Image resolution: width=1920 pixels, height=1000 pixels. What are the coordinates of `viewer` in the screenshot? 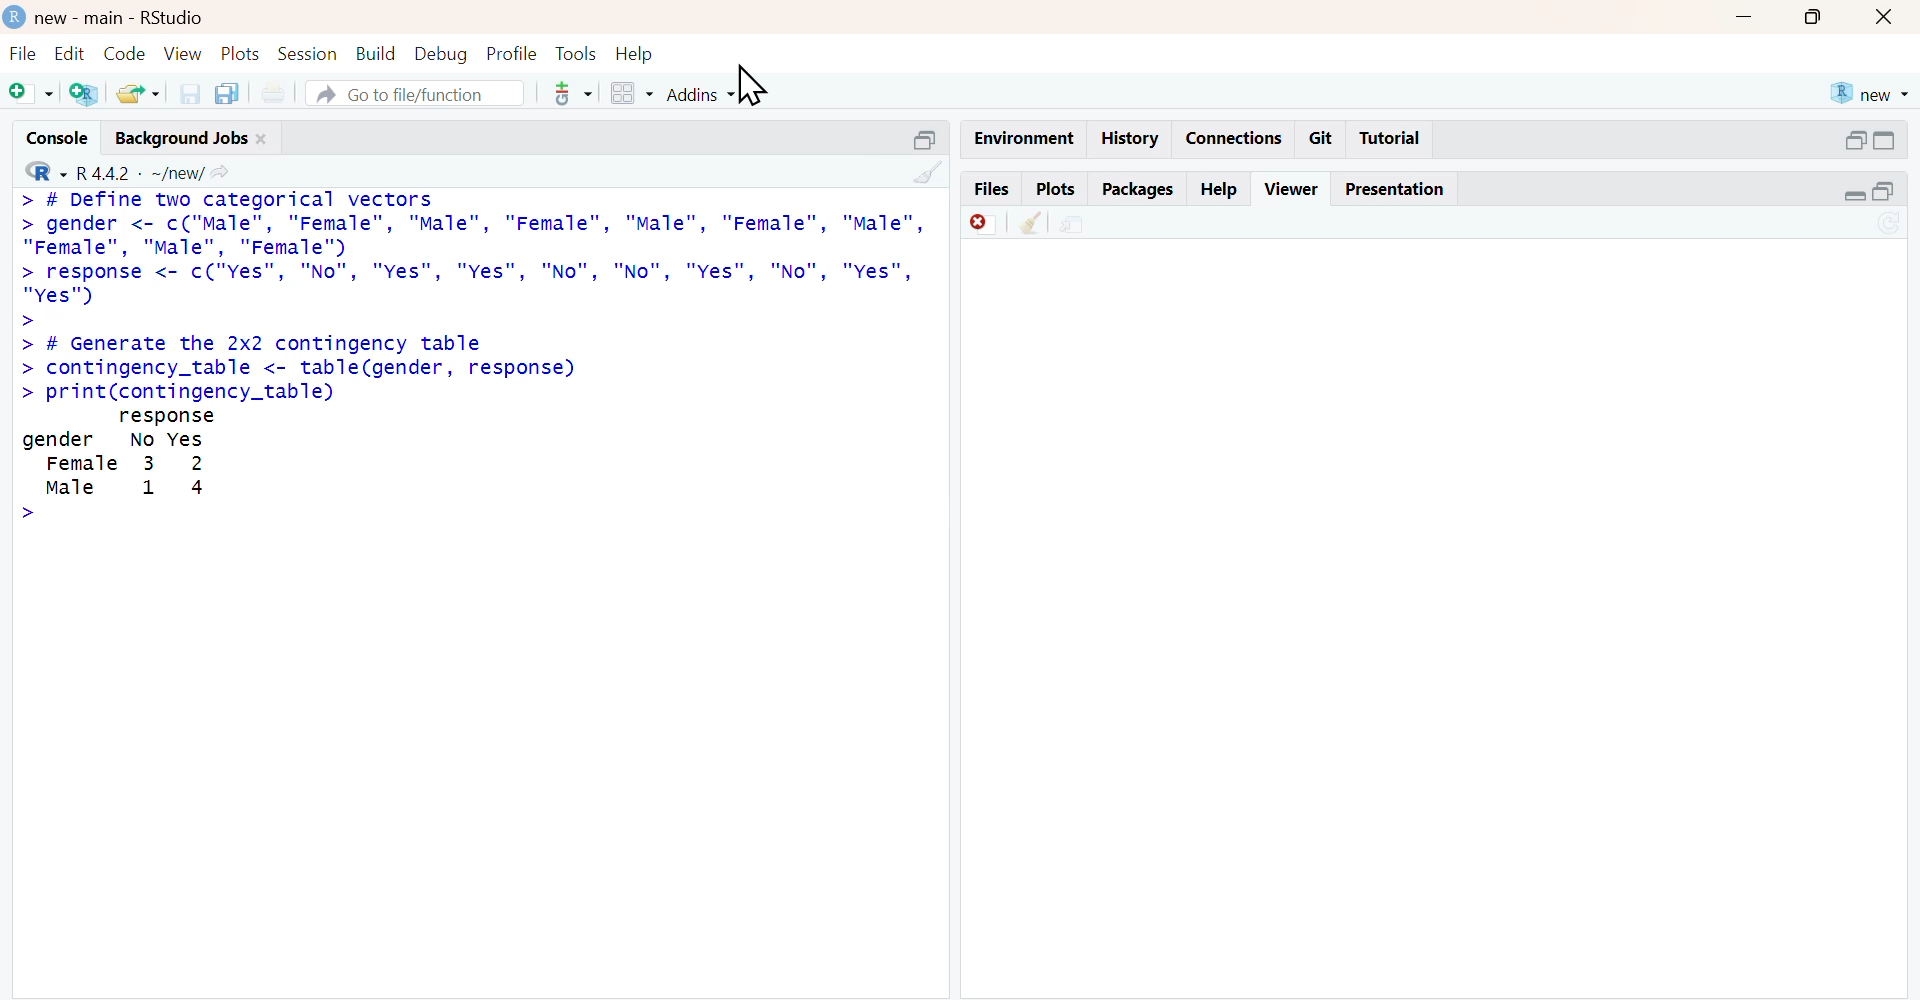 It's located at (1292, 189).